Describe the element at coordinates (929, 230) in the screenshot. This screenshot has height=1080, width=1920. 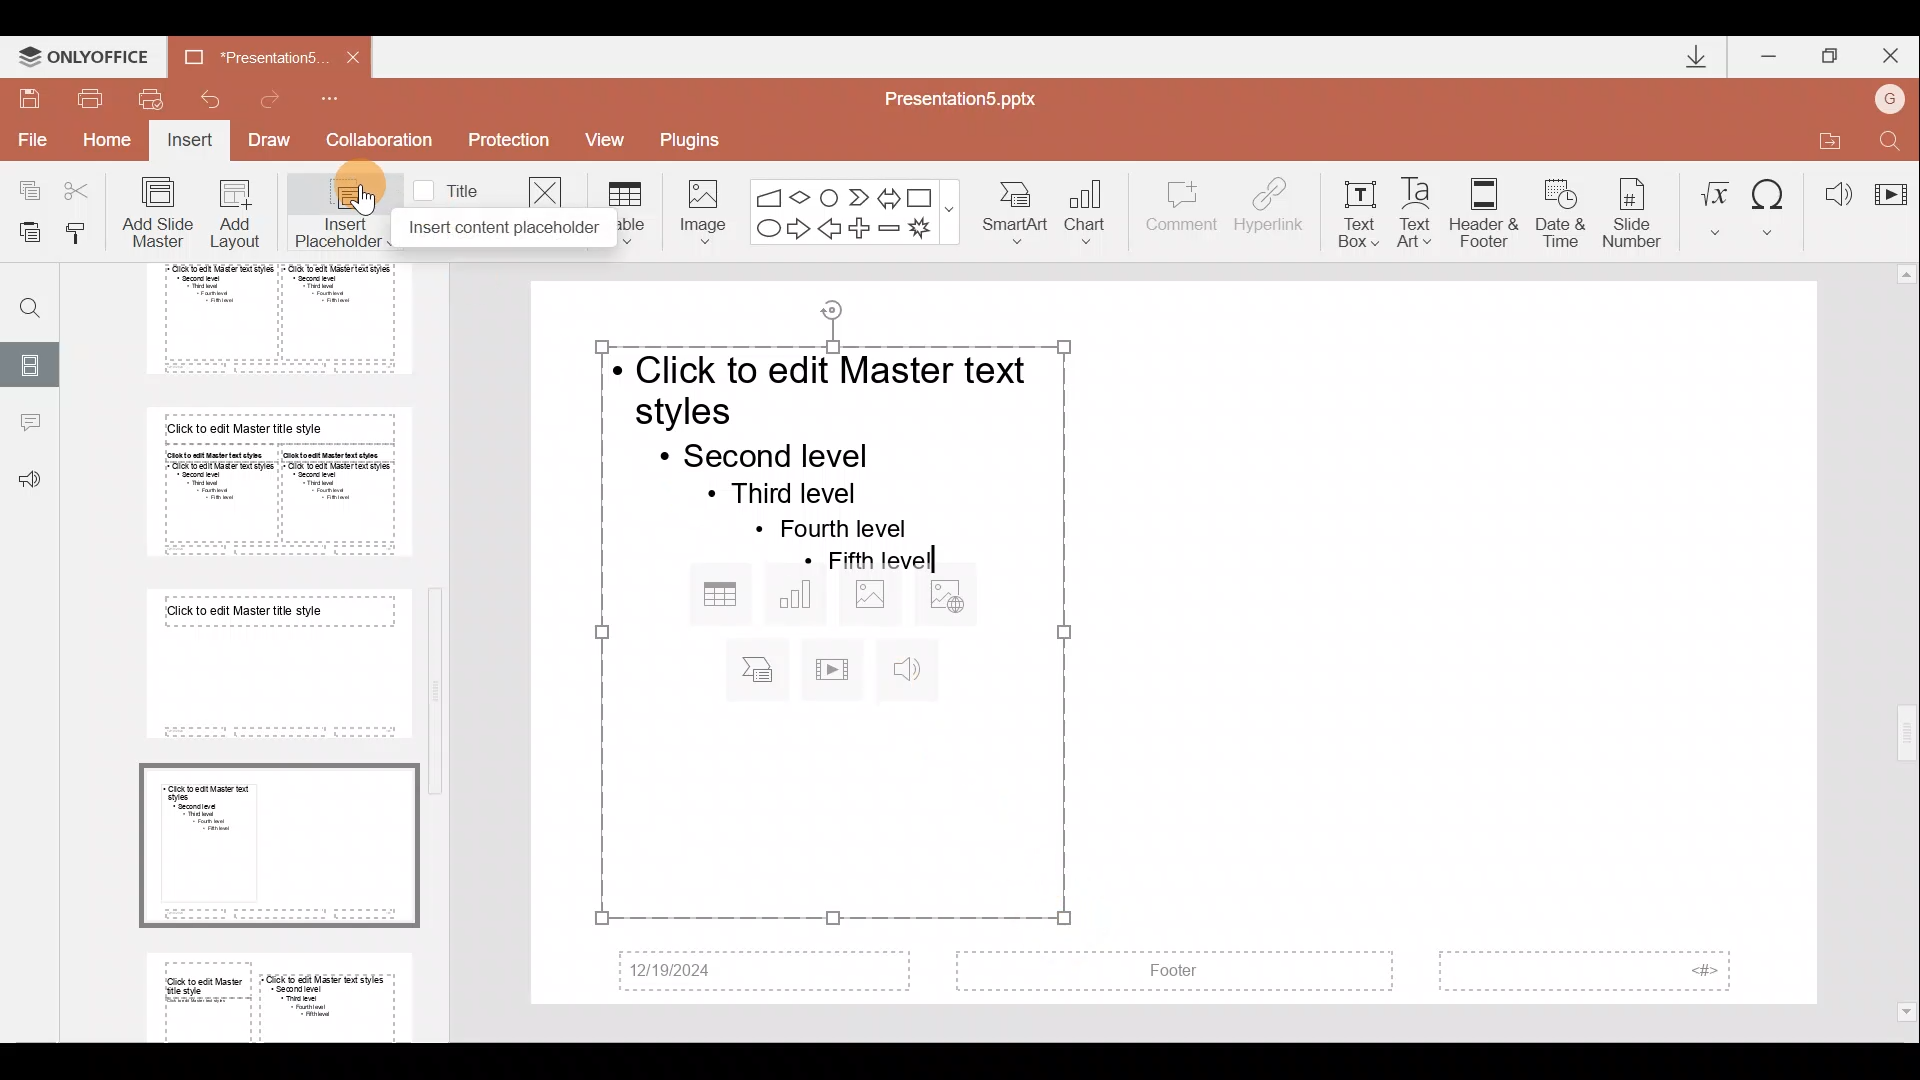
I see `Explosion 1` at that location.